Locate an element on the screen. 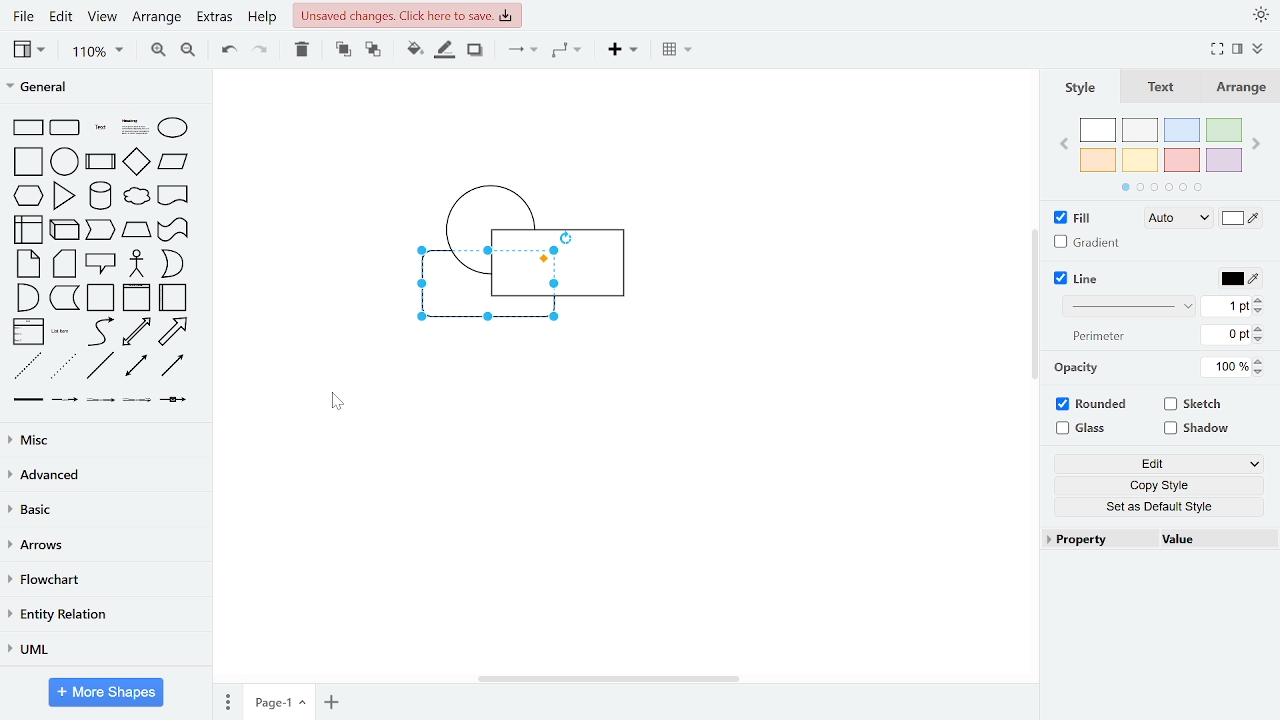  increase line width is located at coordinates (1259, 300).